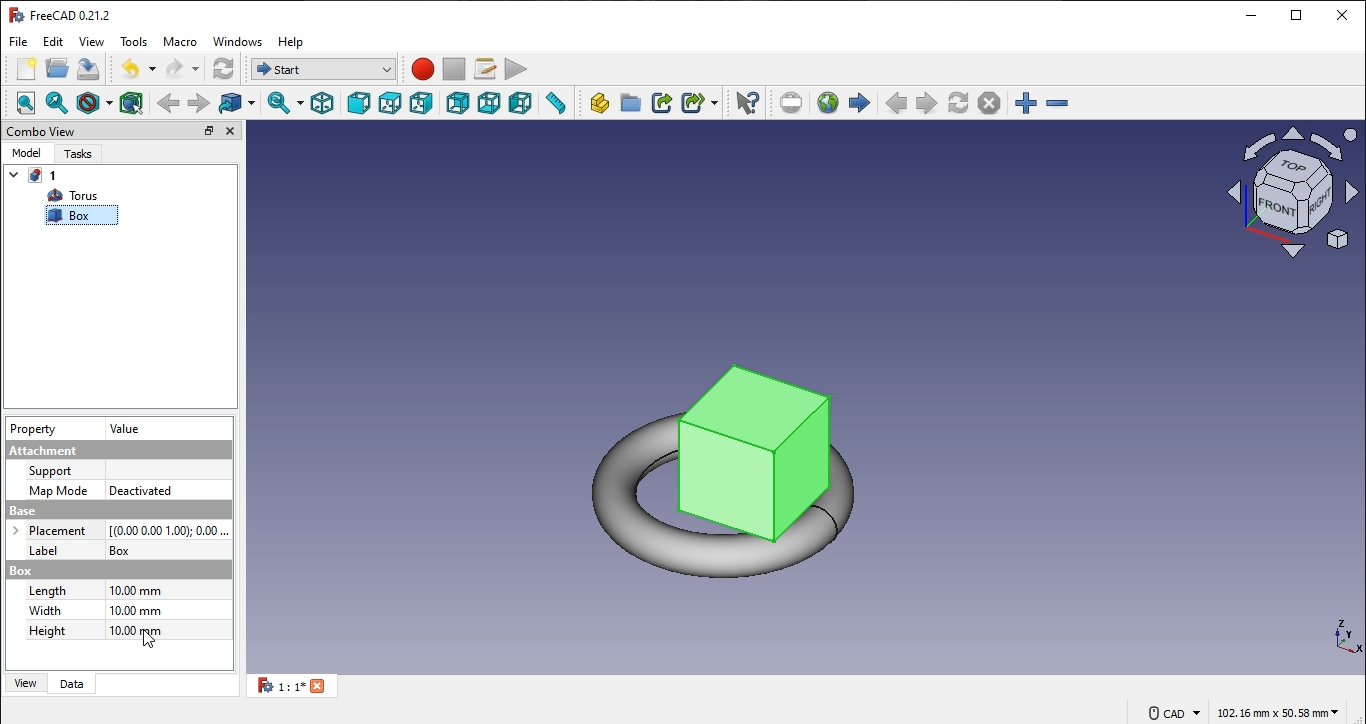 This screenshot has width=1366, height=724. I want to click on 102.16 mm x 50.58 mm ~, so click(1276, 712).